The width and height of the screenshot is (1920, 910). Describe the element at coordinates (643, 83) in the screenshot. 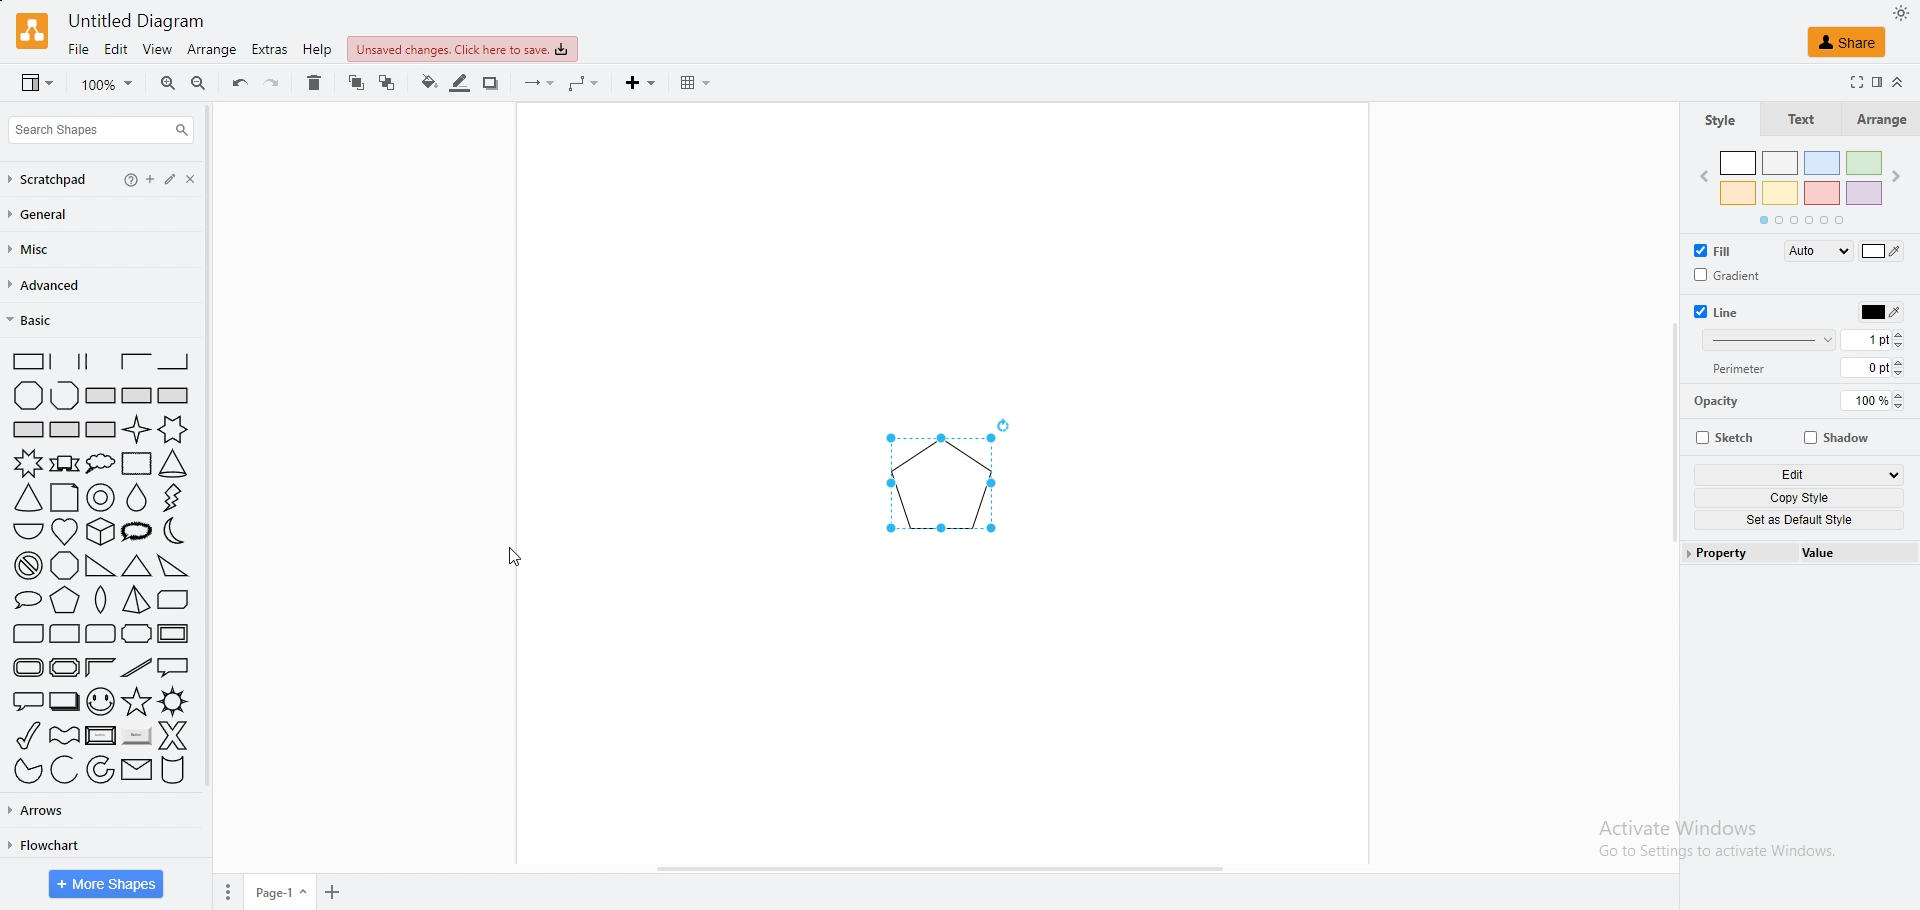

I see `insert` at that location.